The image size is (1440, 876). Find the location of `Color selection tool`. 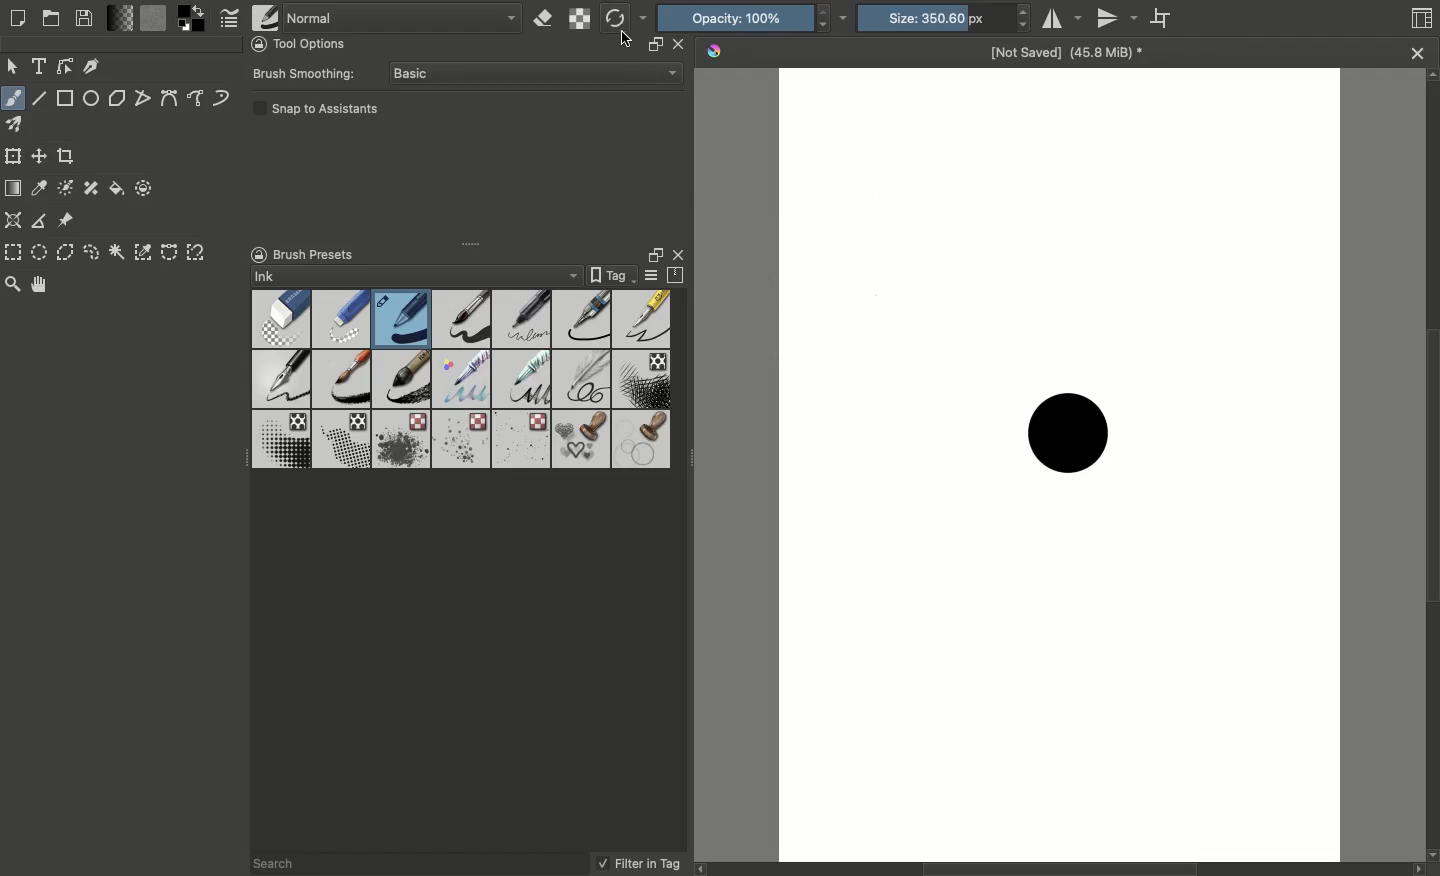

Color selection tool is located at coordinates (144, 251).